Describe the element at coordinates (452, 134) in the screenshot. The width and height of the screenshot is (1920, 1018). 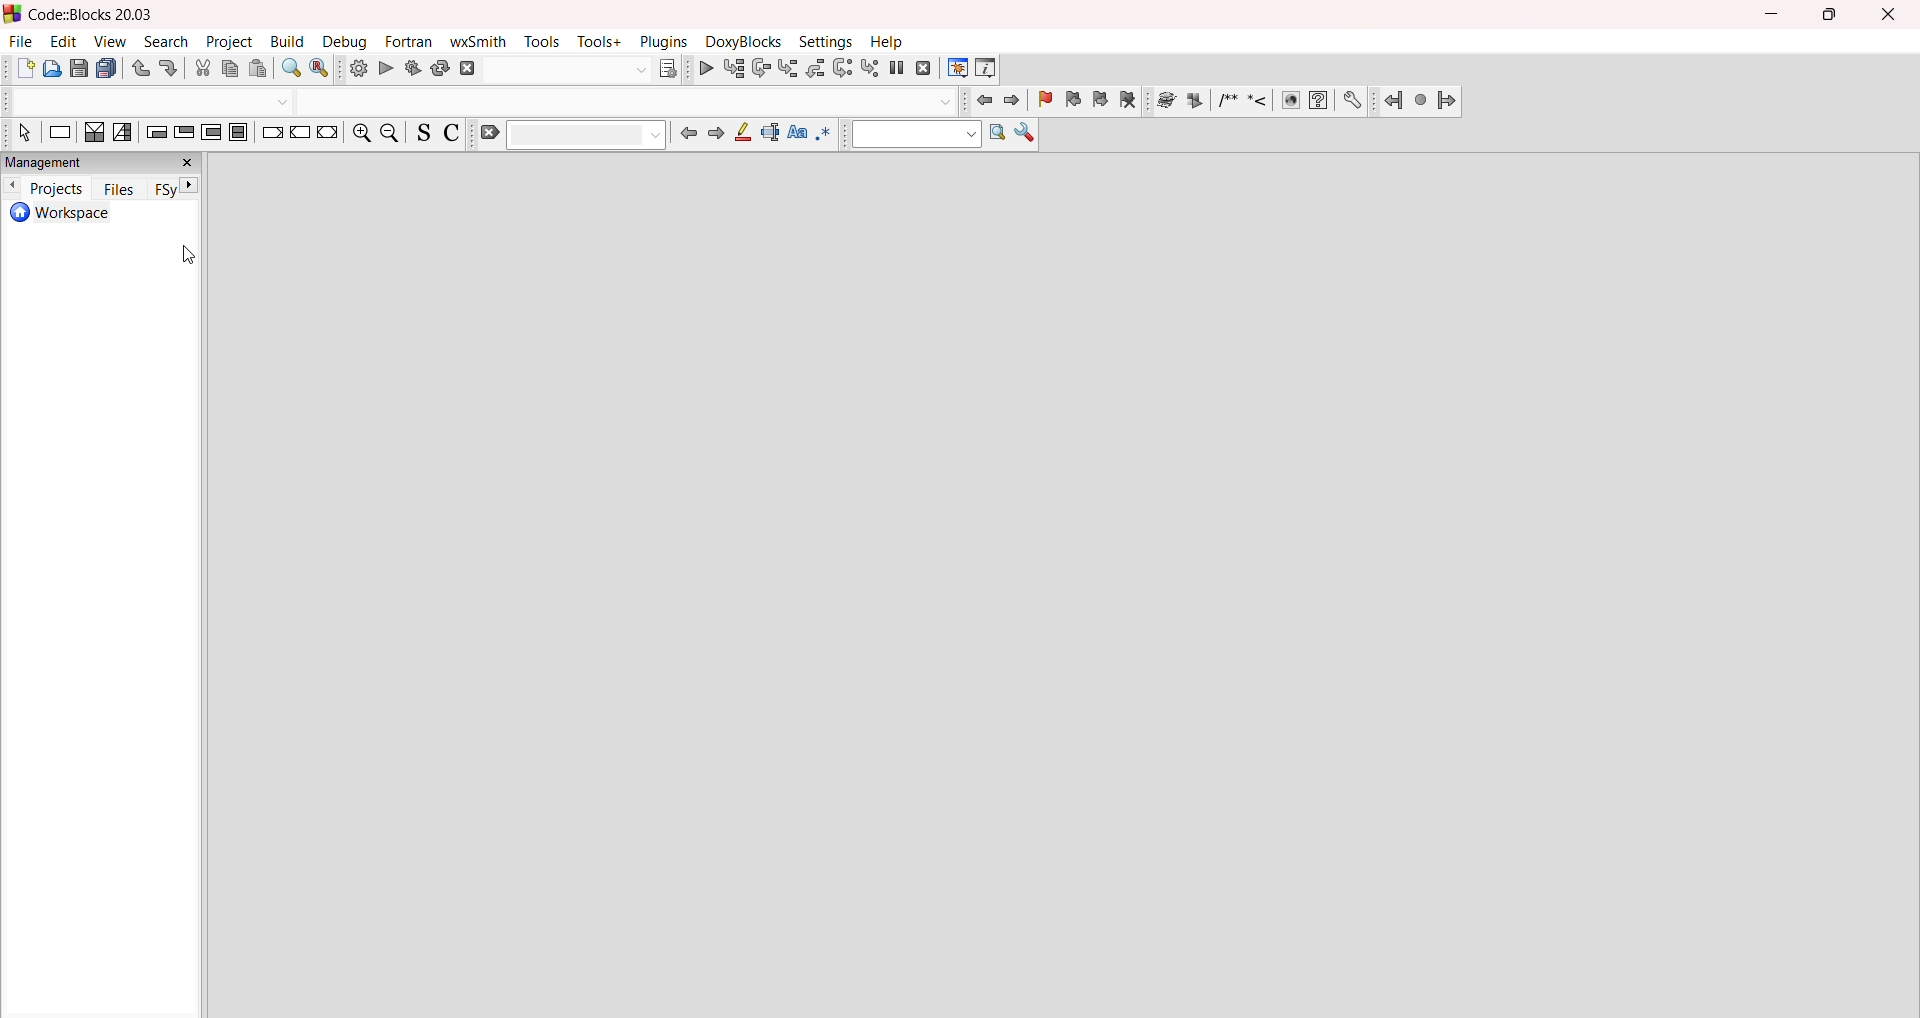
I see `toggle comments` at that location.